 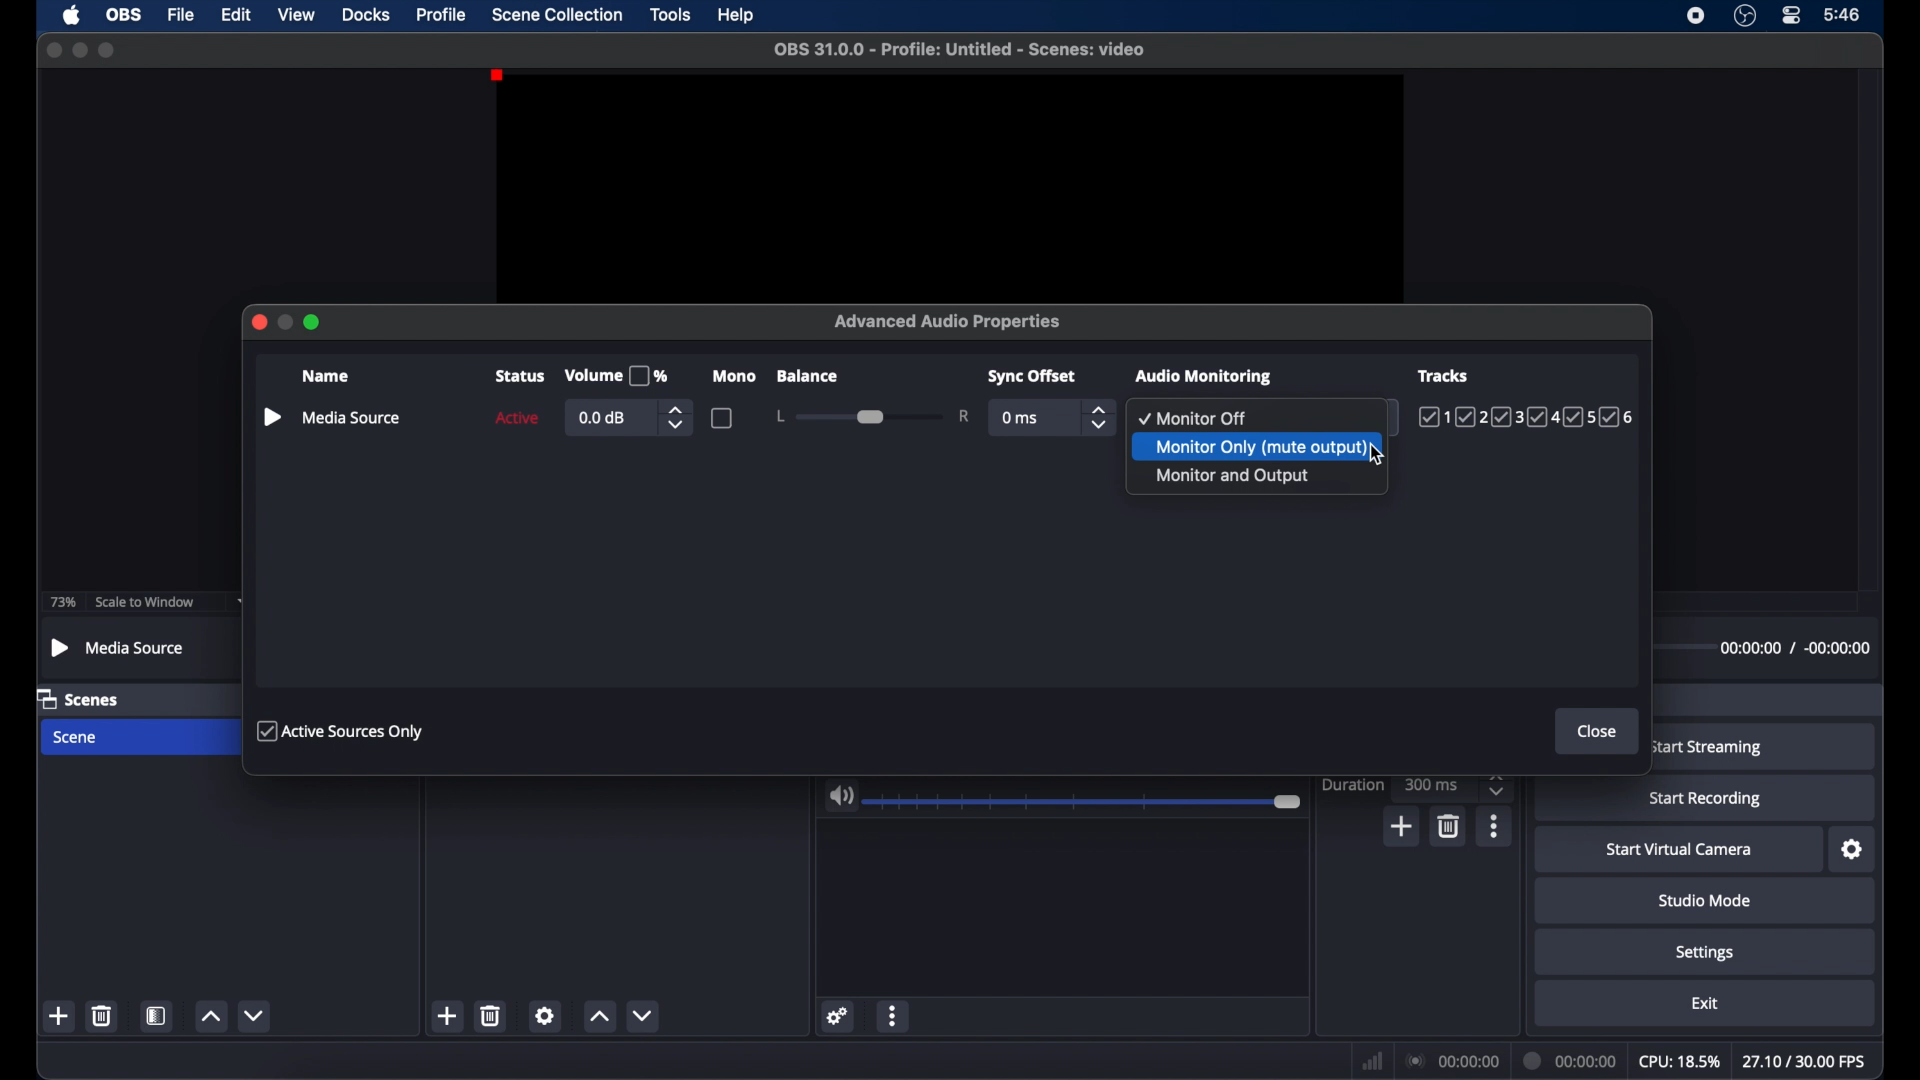 What do you see at coordinates (286, 322) in the screenshot?
I see `minimize` at bounding box center [286, 322].